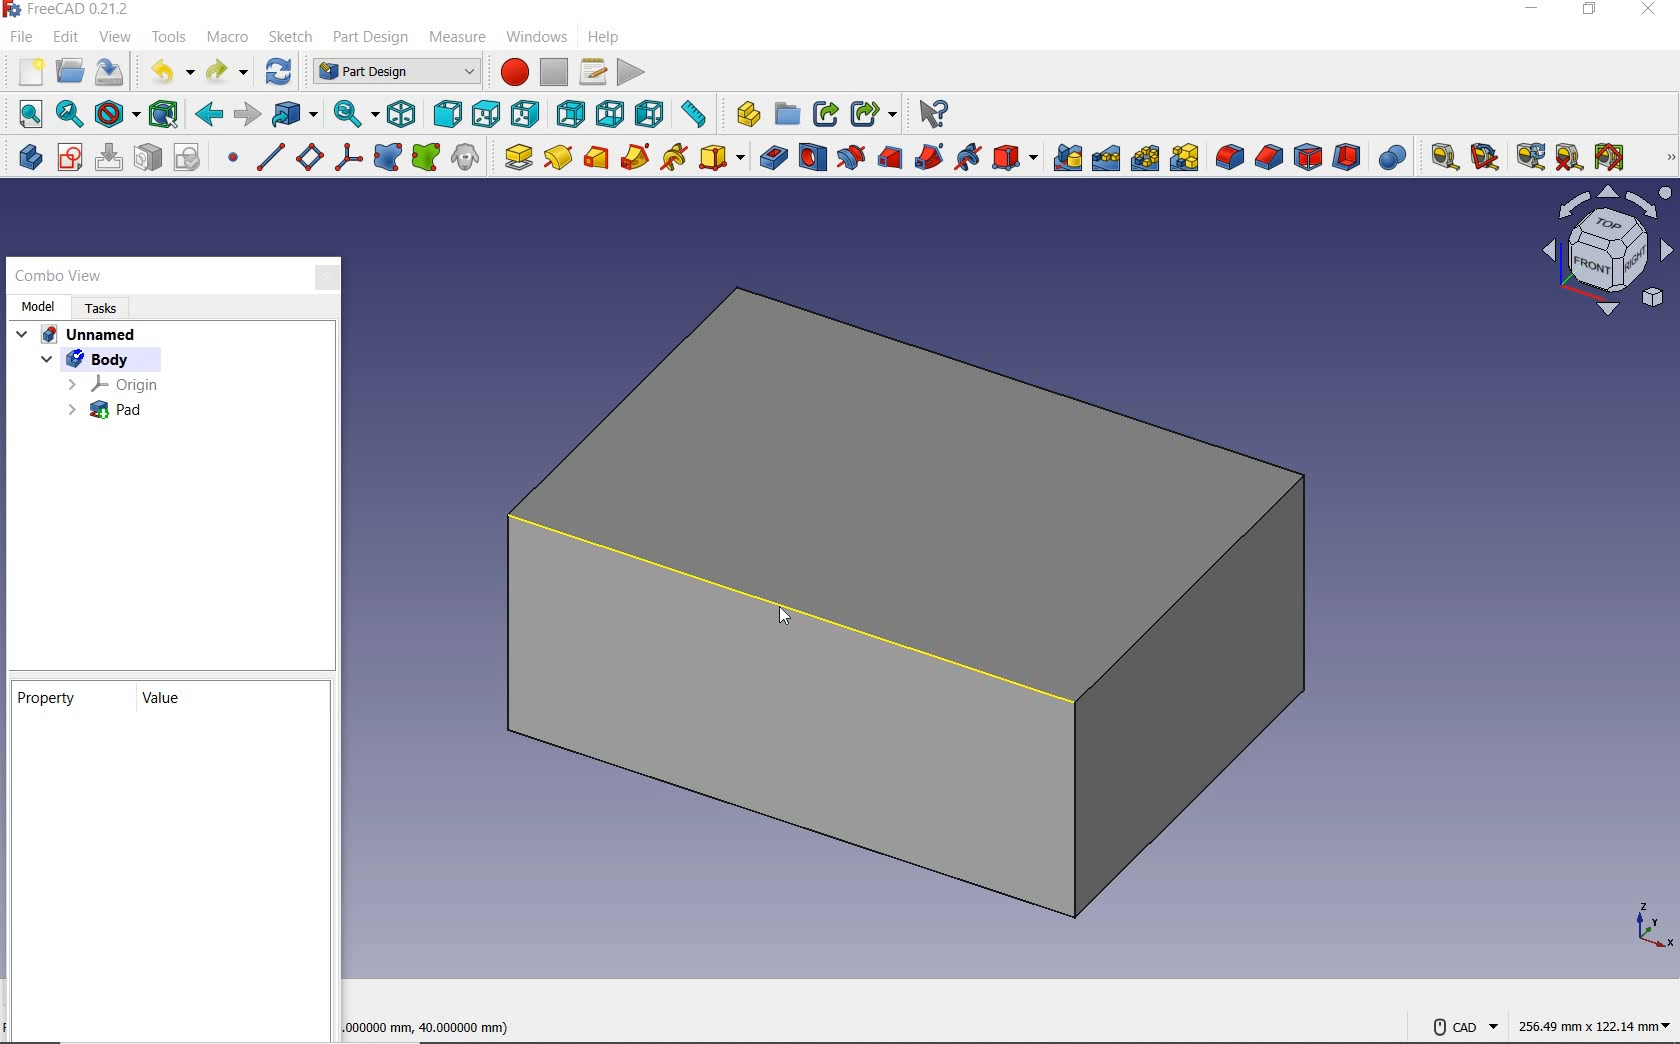 The image size is (1680, 1044). Describe the element at coordinates (790, 614) in the screenshot. I see `Cursor` at that location.